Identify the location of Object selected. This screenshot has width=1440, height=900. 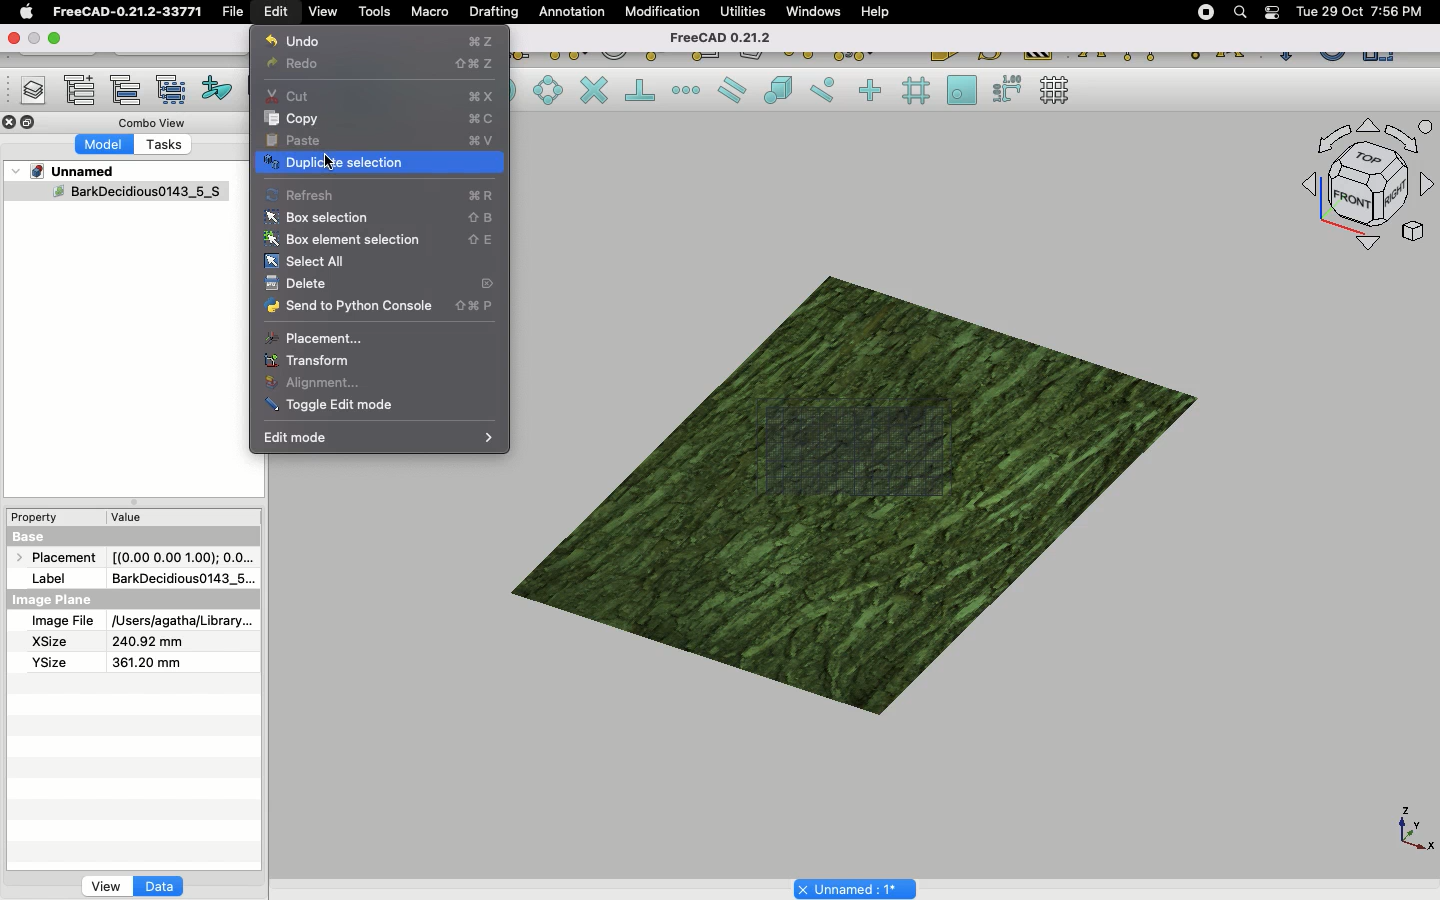
(861, 479).